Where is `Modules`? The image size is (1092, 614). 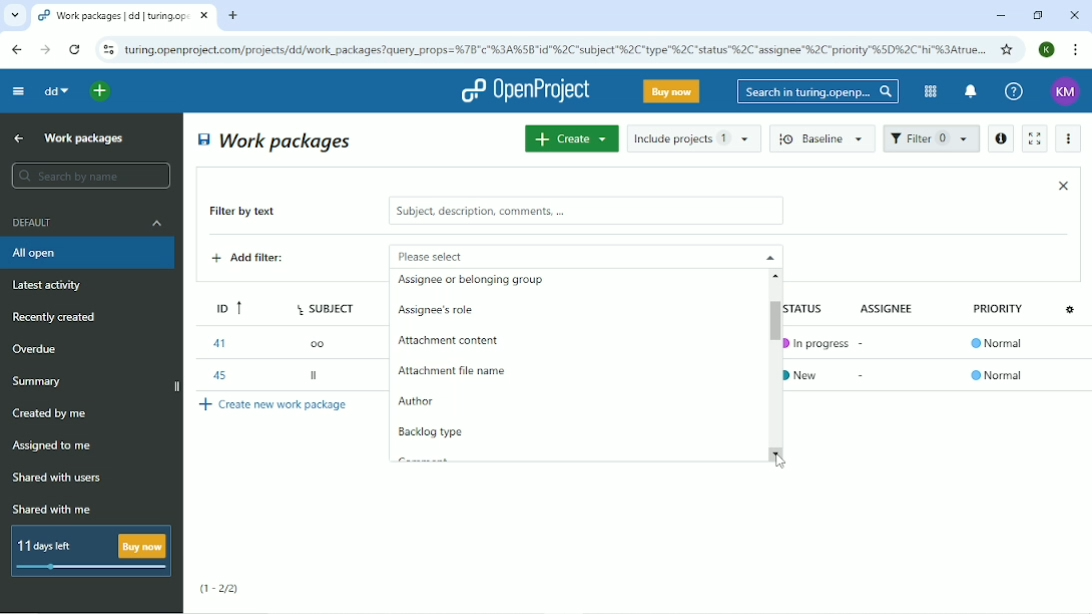
Modules is located at coordinates (928, 91).